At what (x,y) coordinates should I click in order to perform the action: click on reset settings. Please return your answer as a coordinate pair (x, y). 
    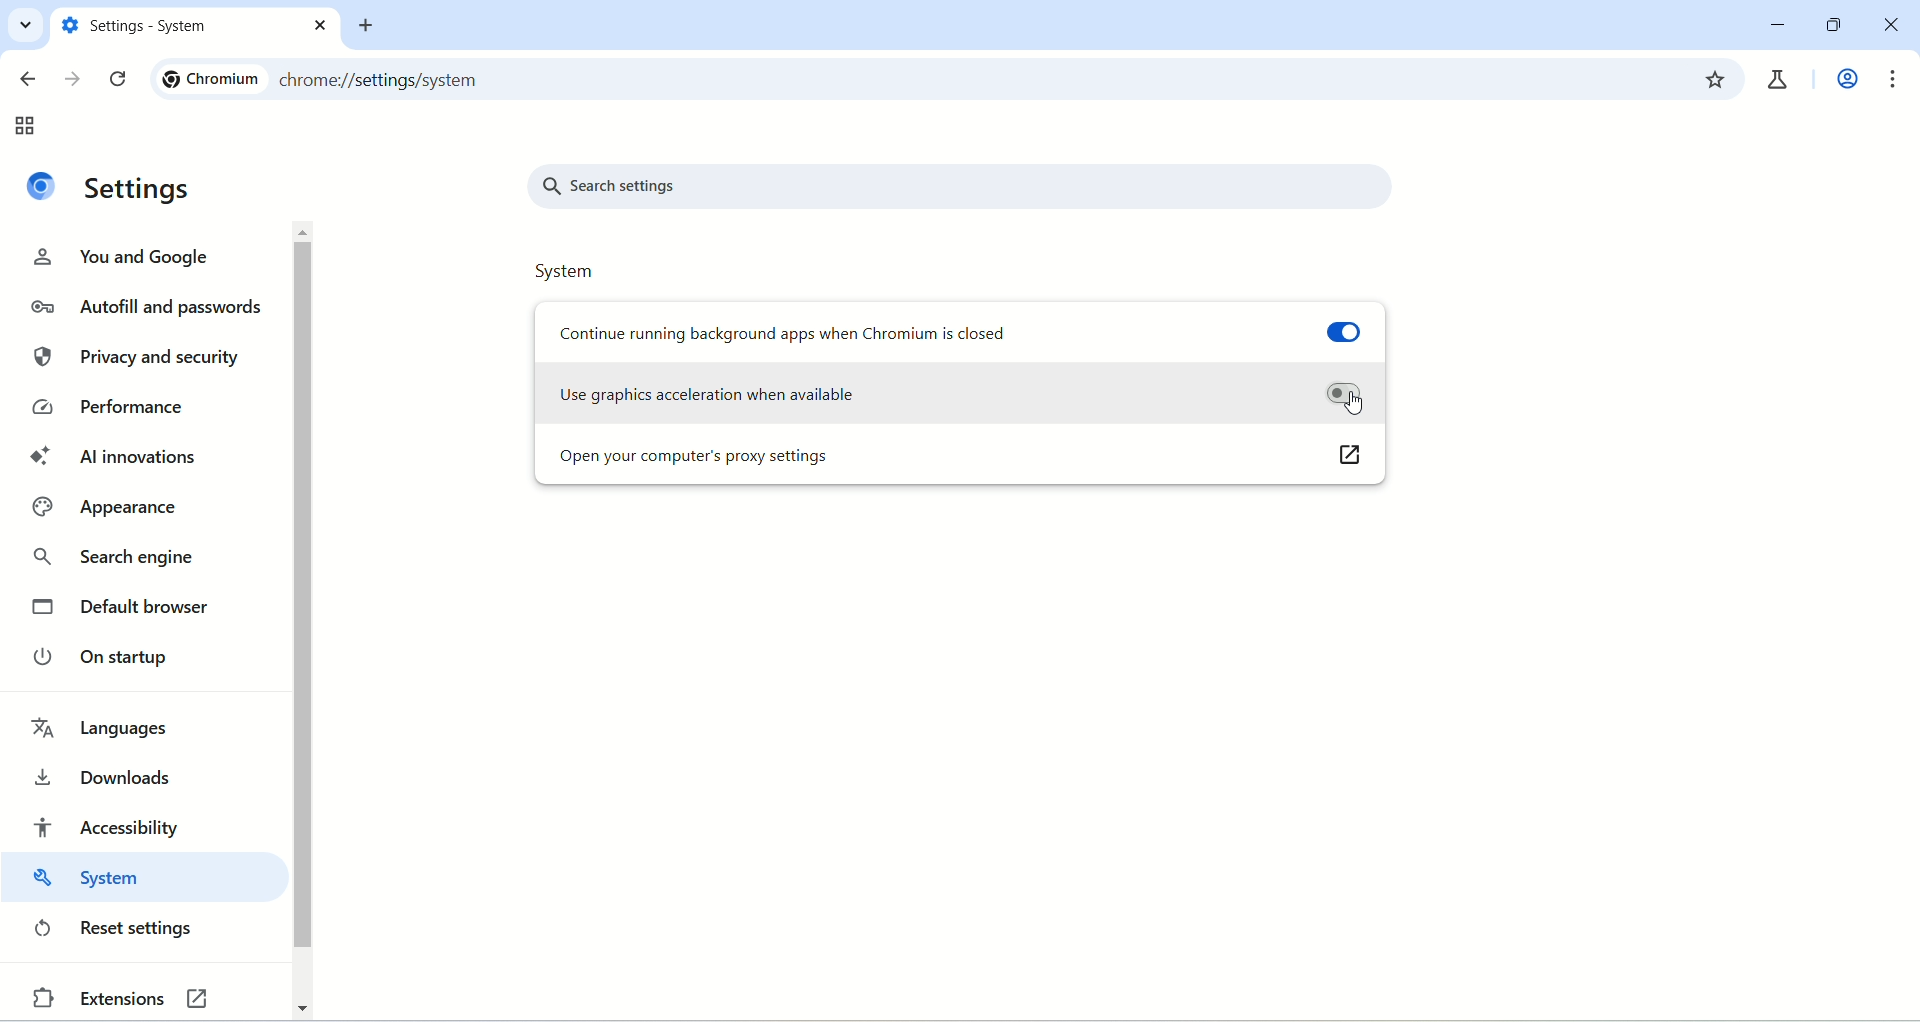
    Looking at the image, I should click on (117, 929).